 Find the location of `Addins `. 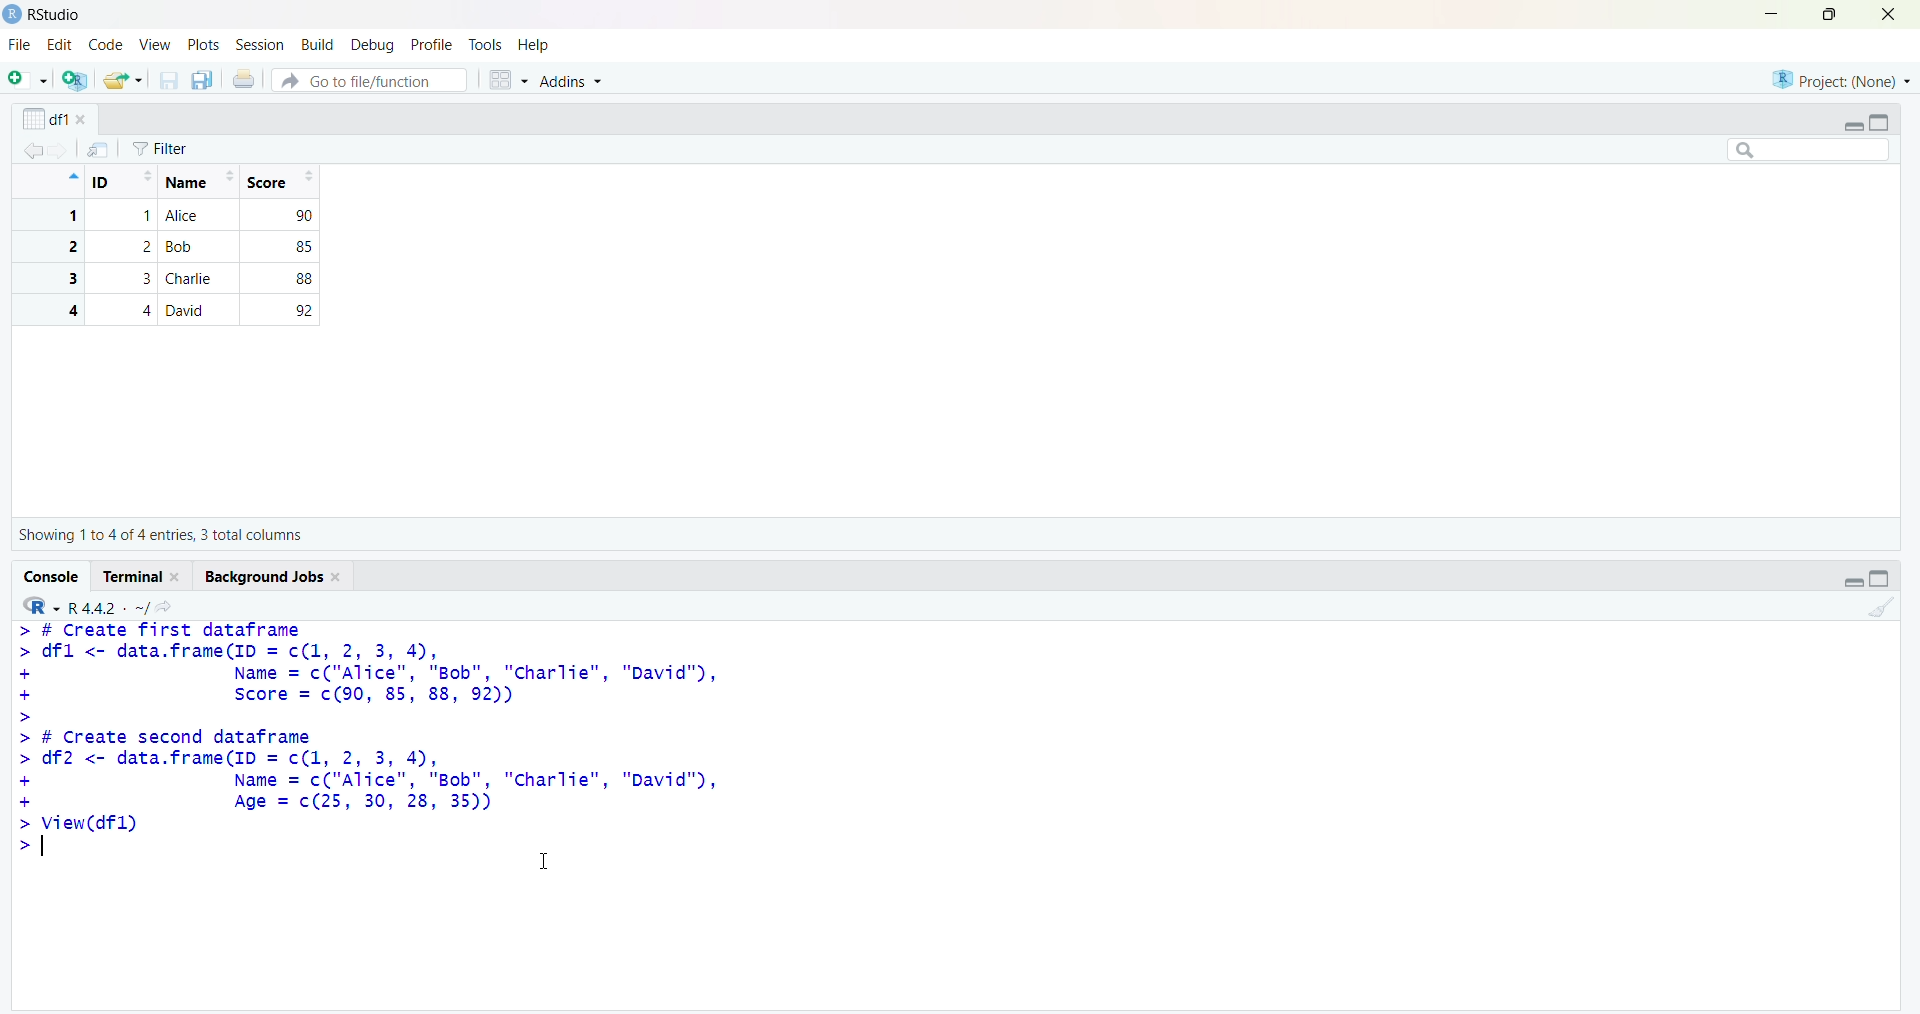

Addins  is located at coordinates (569, 80).